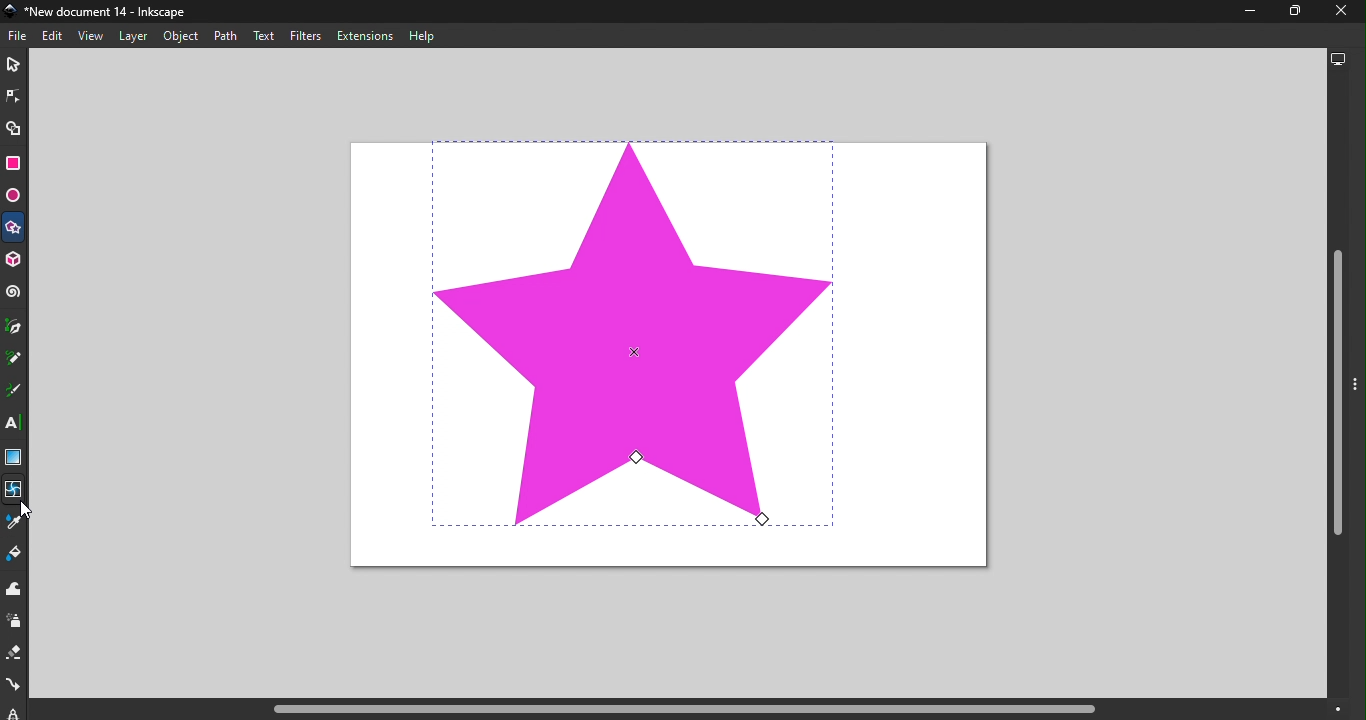  What do you see at coordinates (1337, 386) in the screenshot?
I see `Vertical scroll bar` at bounding box center [1337, 386].